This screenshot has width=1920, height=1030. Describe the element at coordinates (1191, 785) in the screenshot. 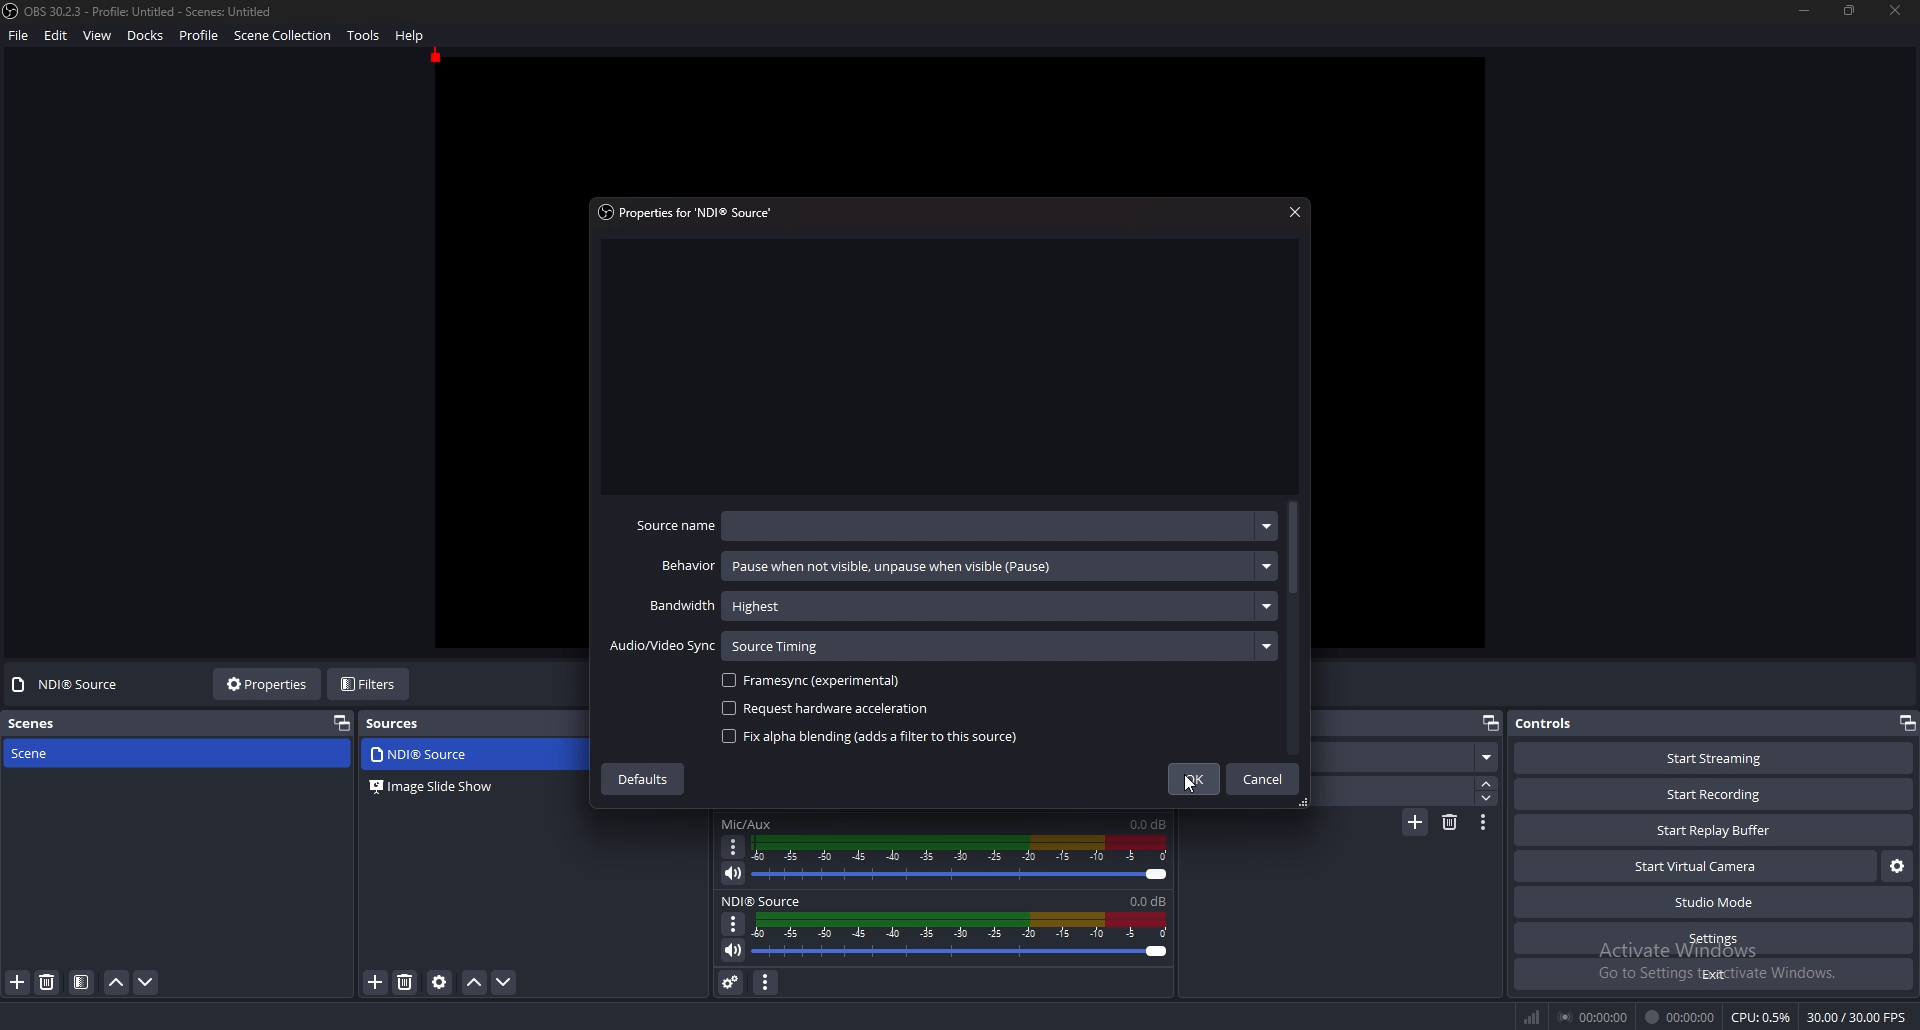

I see `cursor` at that location.